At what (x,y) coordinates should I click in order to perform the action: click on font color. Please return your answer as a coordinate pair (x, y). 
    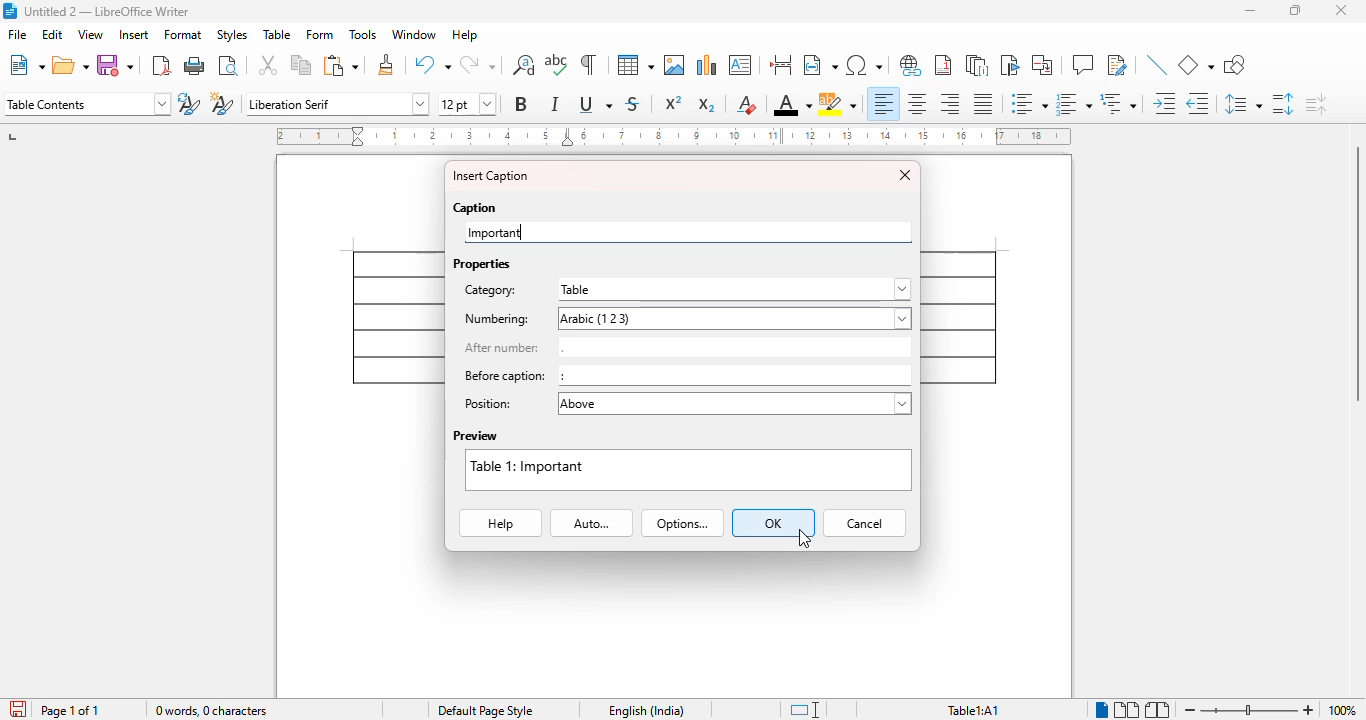
    Looking at the image, I should click on (793, 104).